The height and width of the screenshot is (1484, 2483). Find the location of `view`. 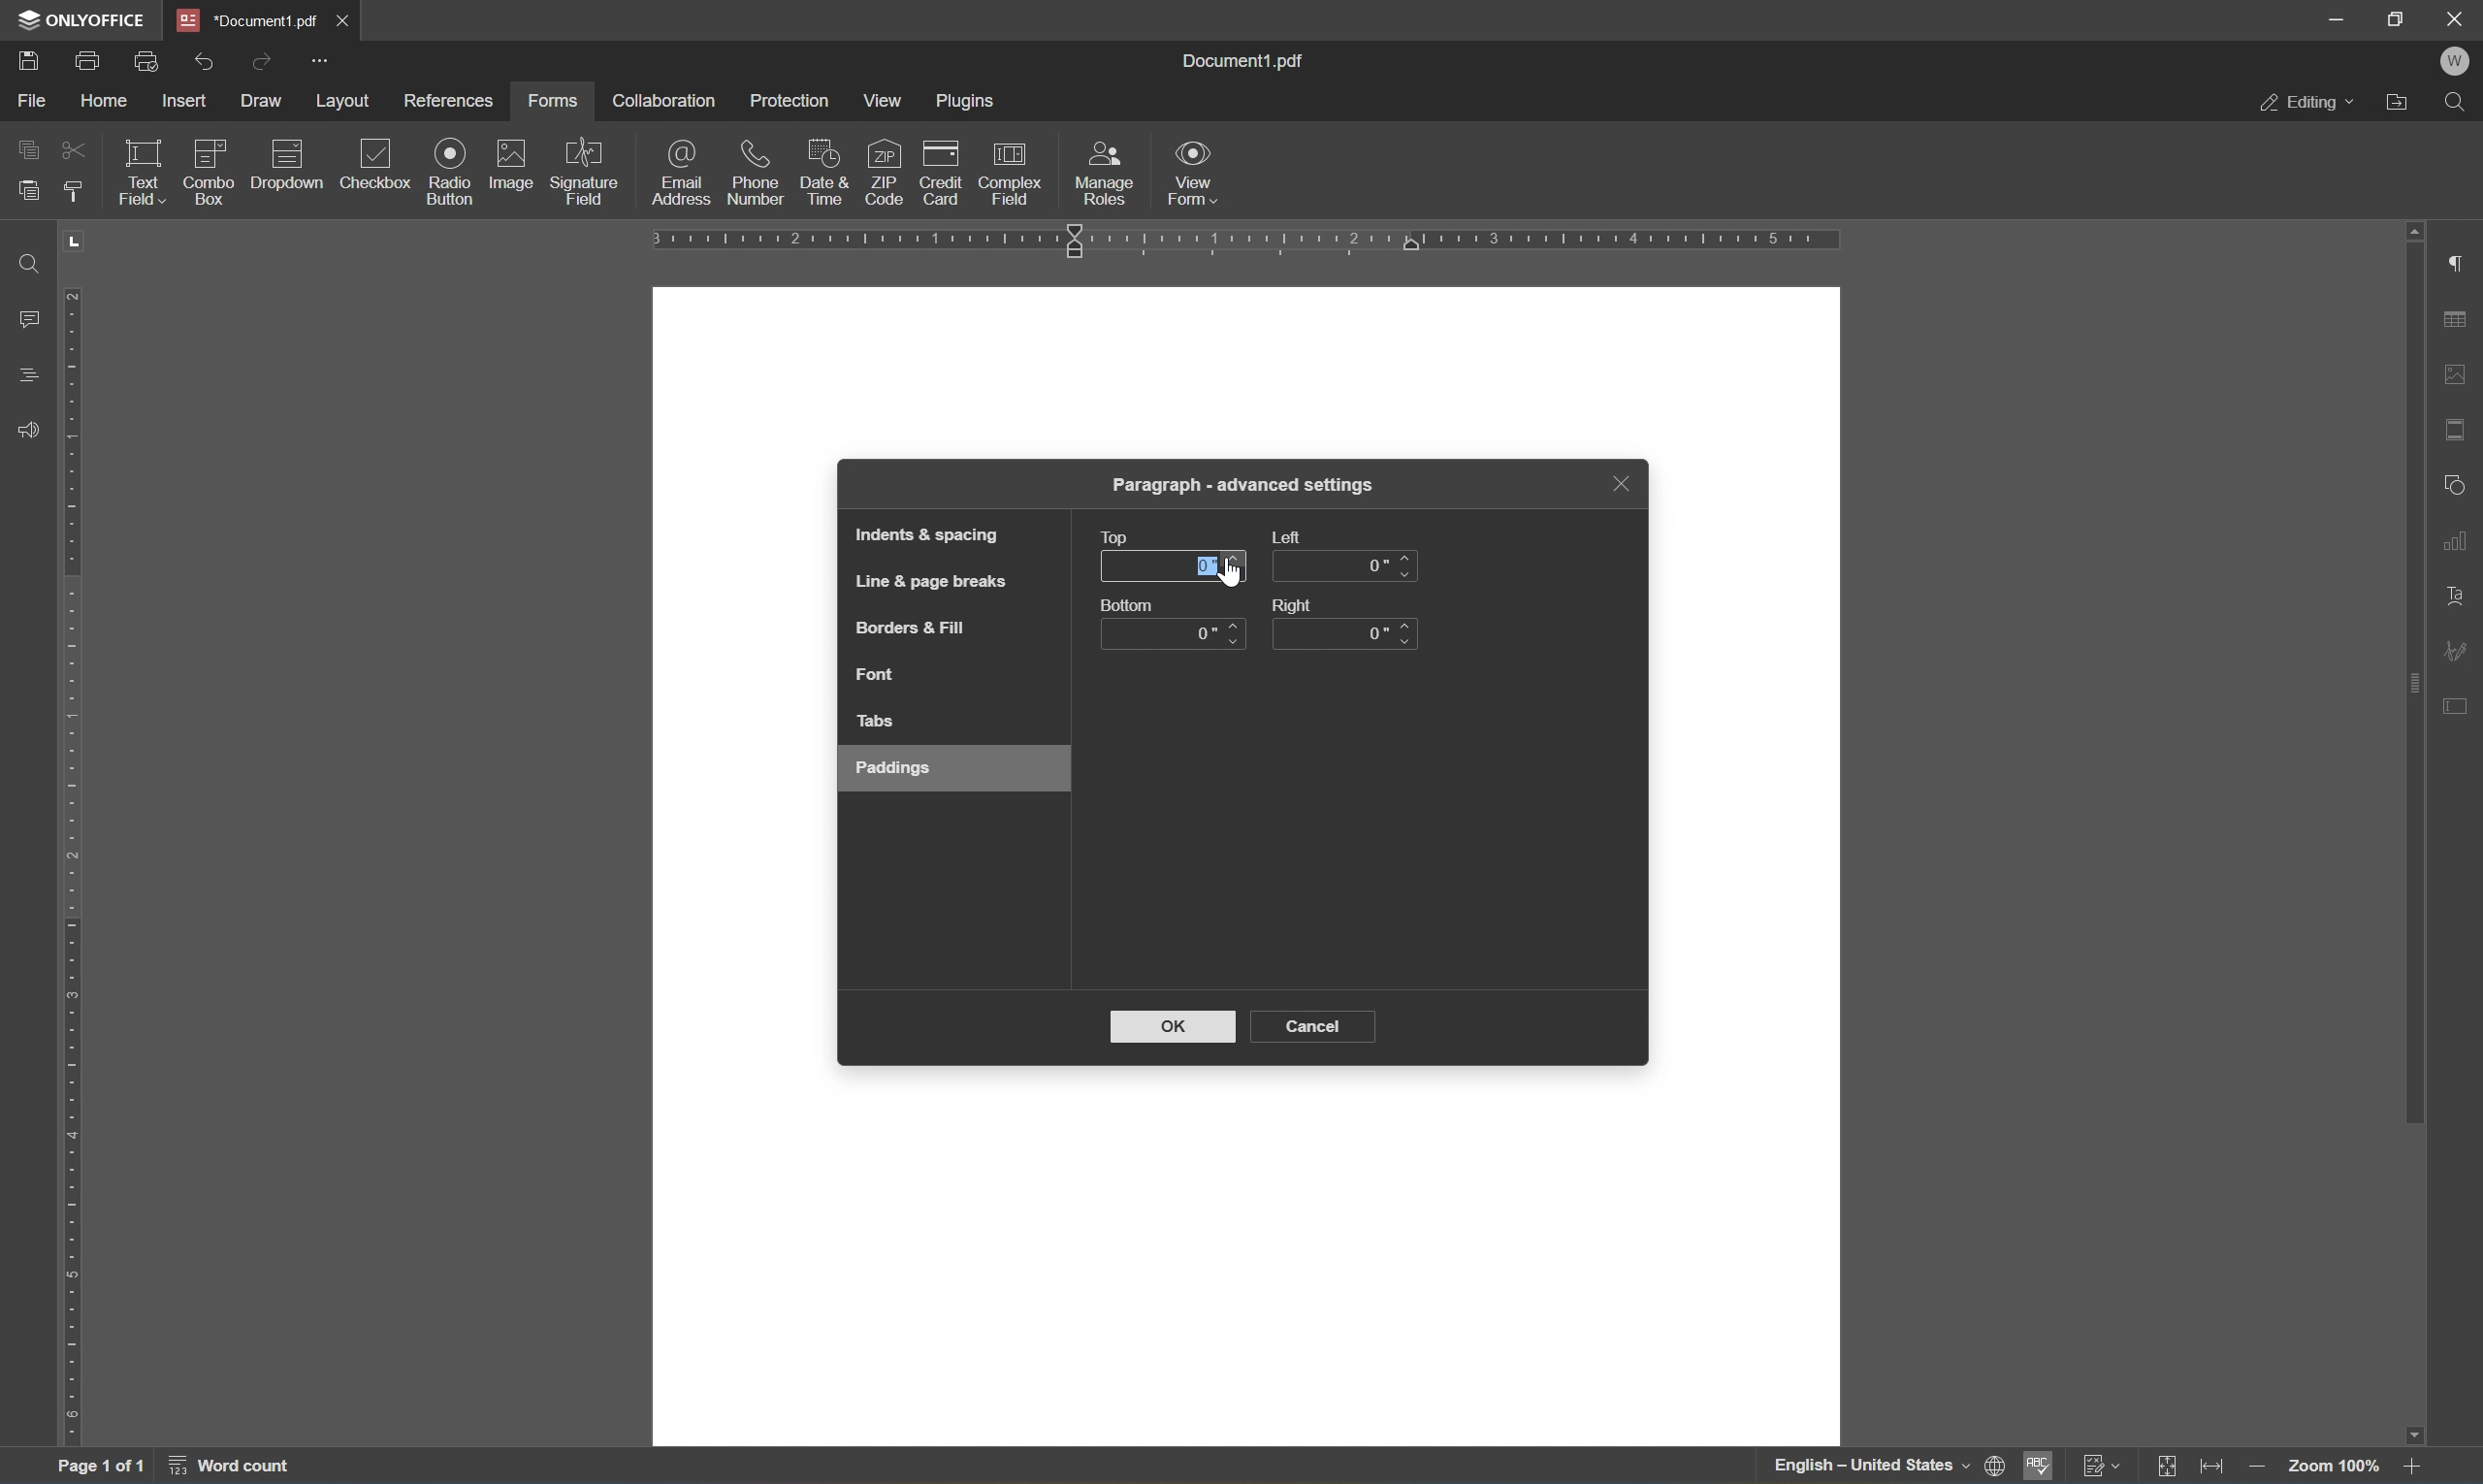

view is located at coordinates (889, 100).